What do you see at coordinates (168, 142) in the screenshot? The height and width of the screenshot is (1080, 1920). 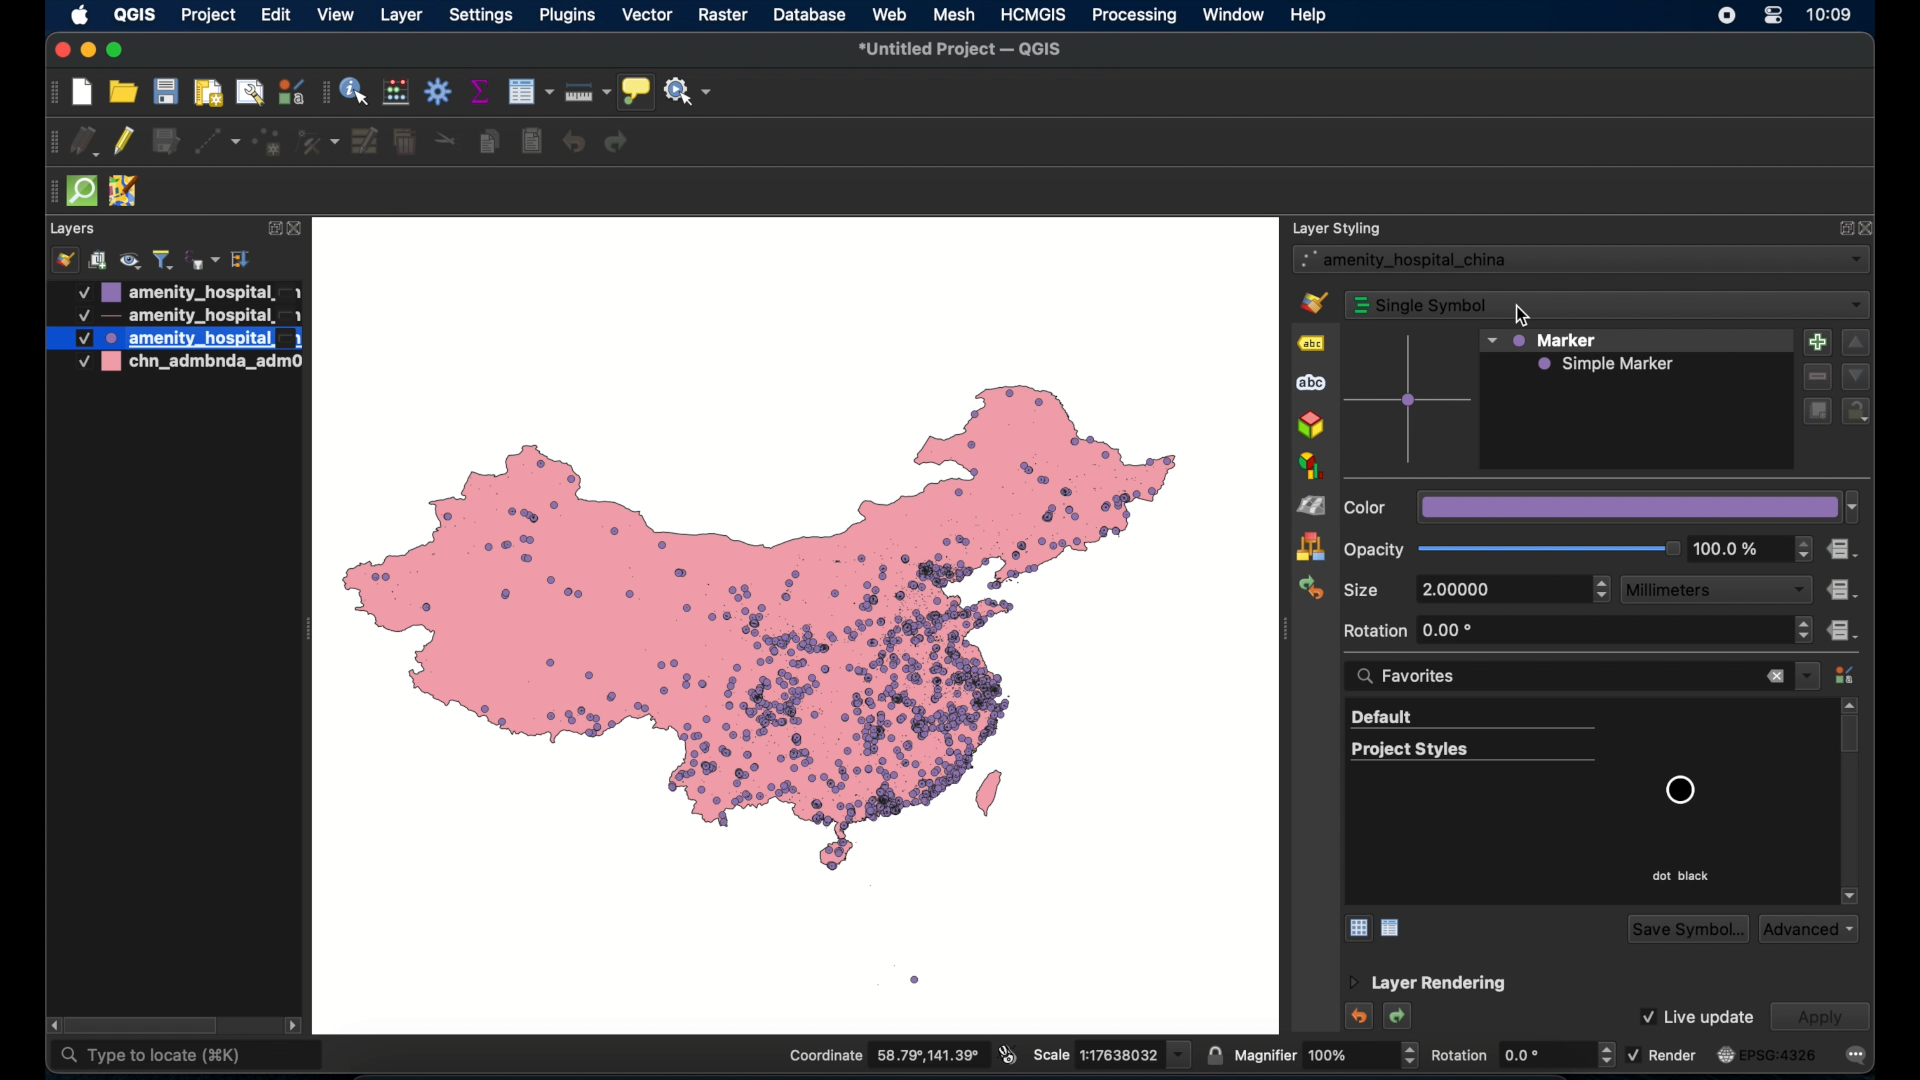 I see `save edits` at bounding box center [168, 142].